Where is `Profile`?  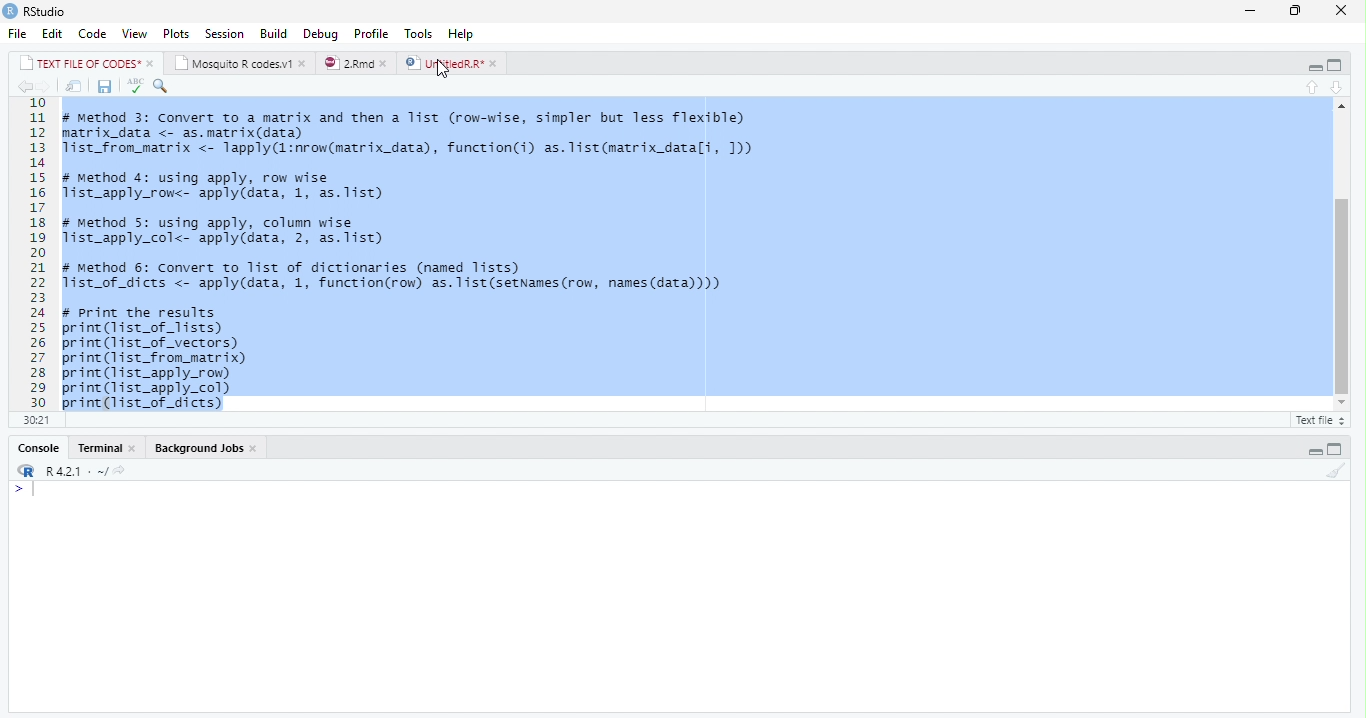 Profile is located at coordinates (372, 32).